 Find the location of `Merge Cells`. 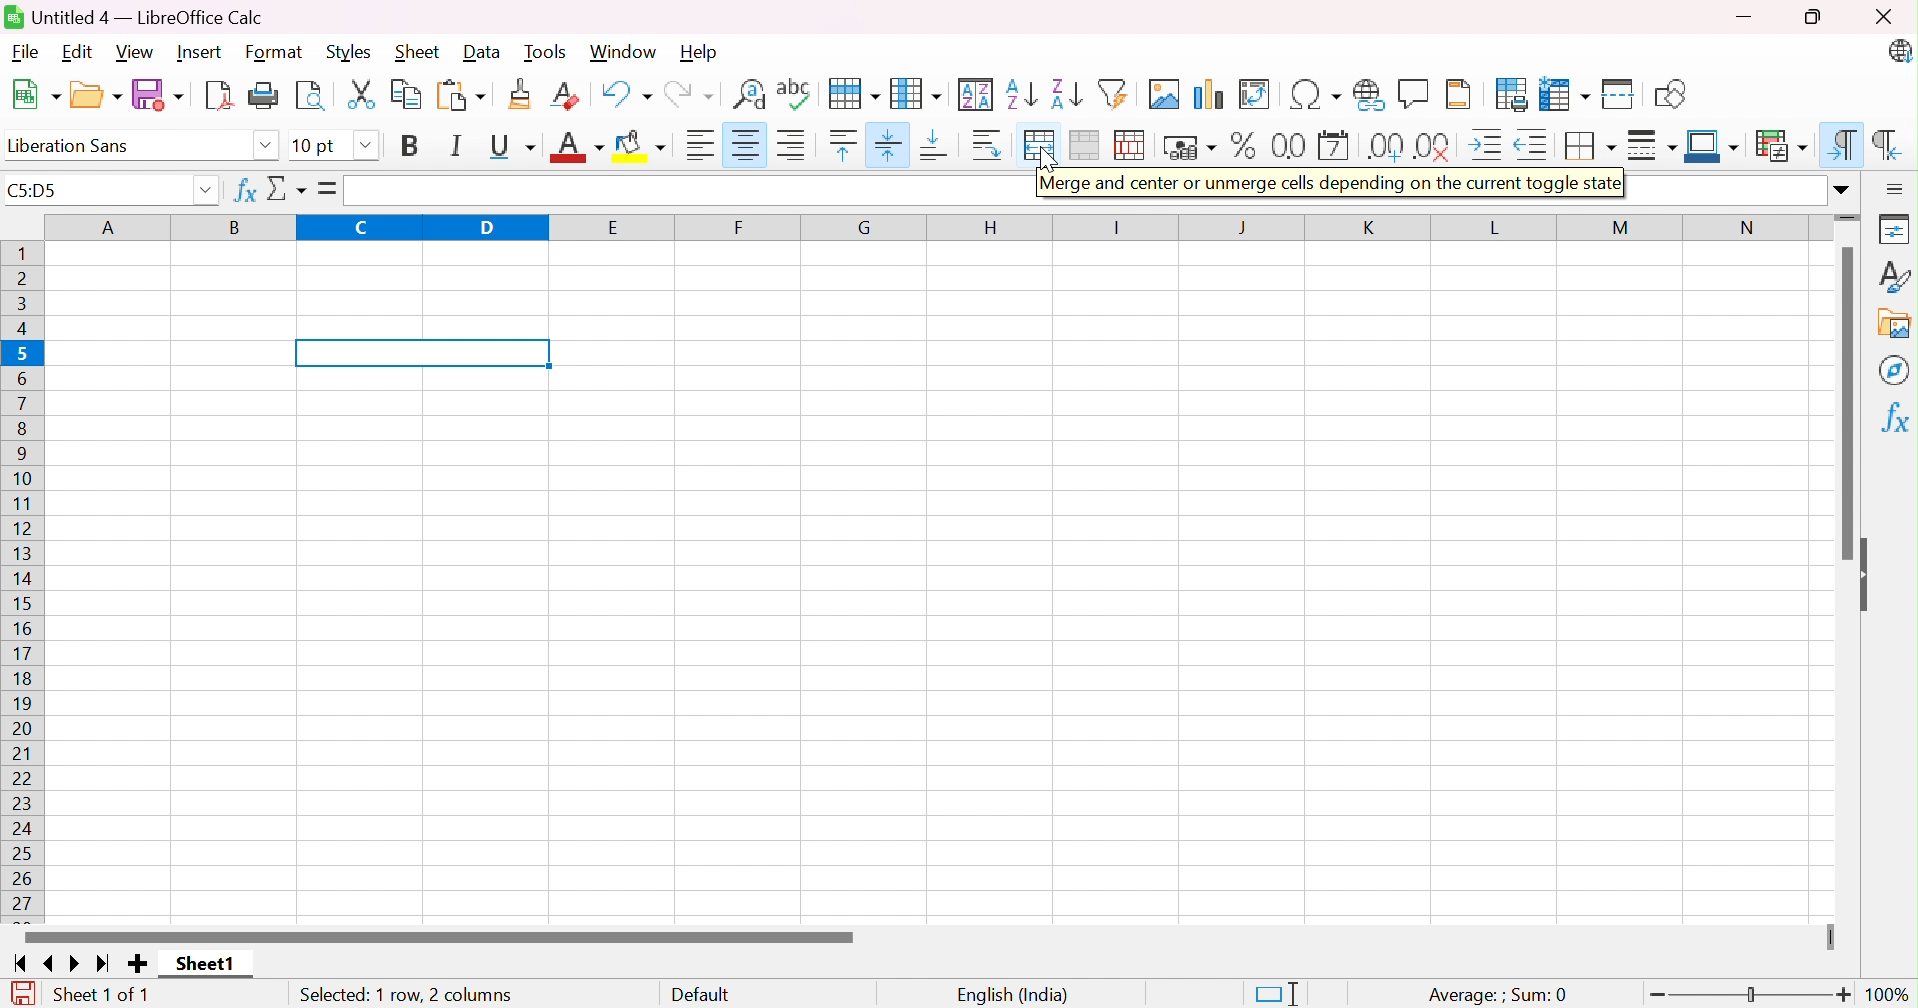

Merge Cells is located at coordinates (1088, 145).